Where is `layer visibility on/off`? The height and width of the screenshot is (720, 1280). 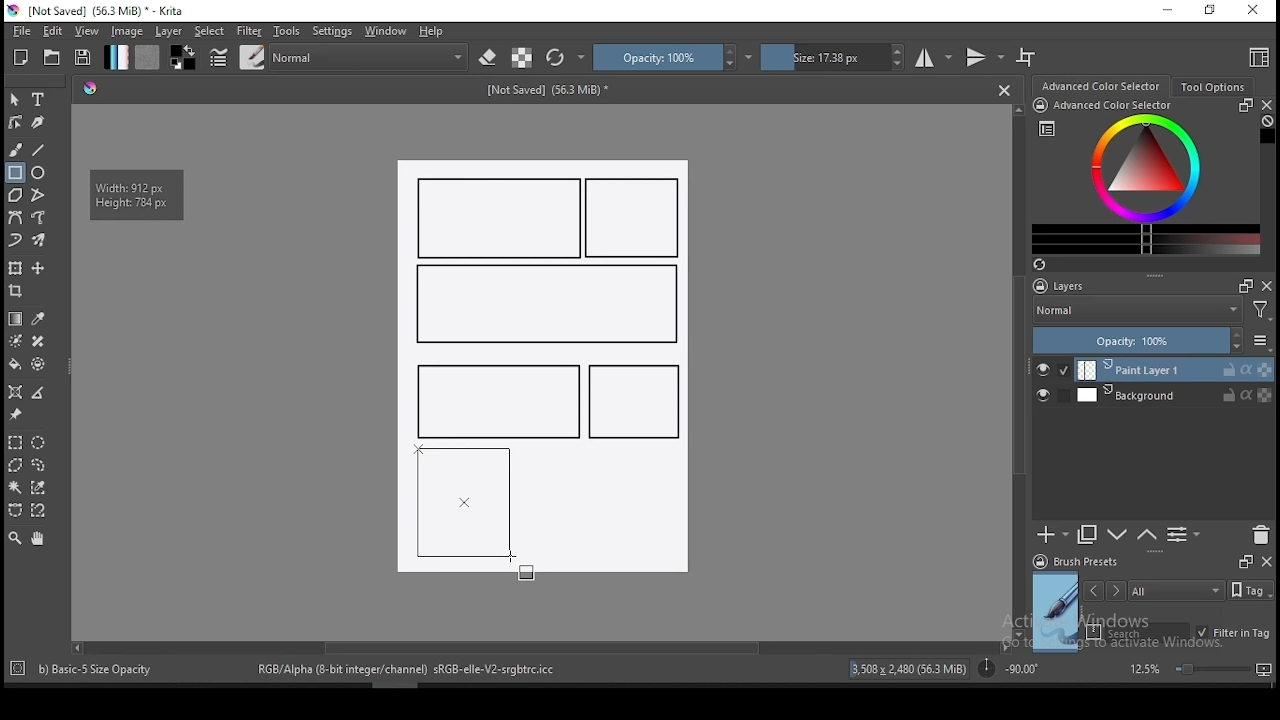 layer visibility on/off is located at coordinates (1048, 397).